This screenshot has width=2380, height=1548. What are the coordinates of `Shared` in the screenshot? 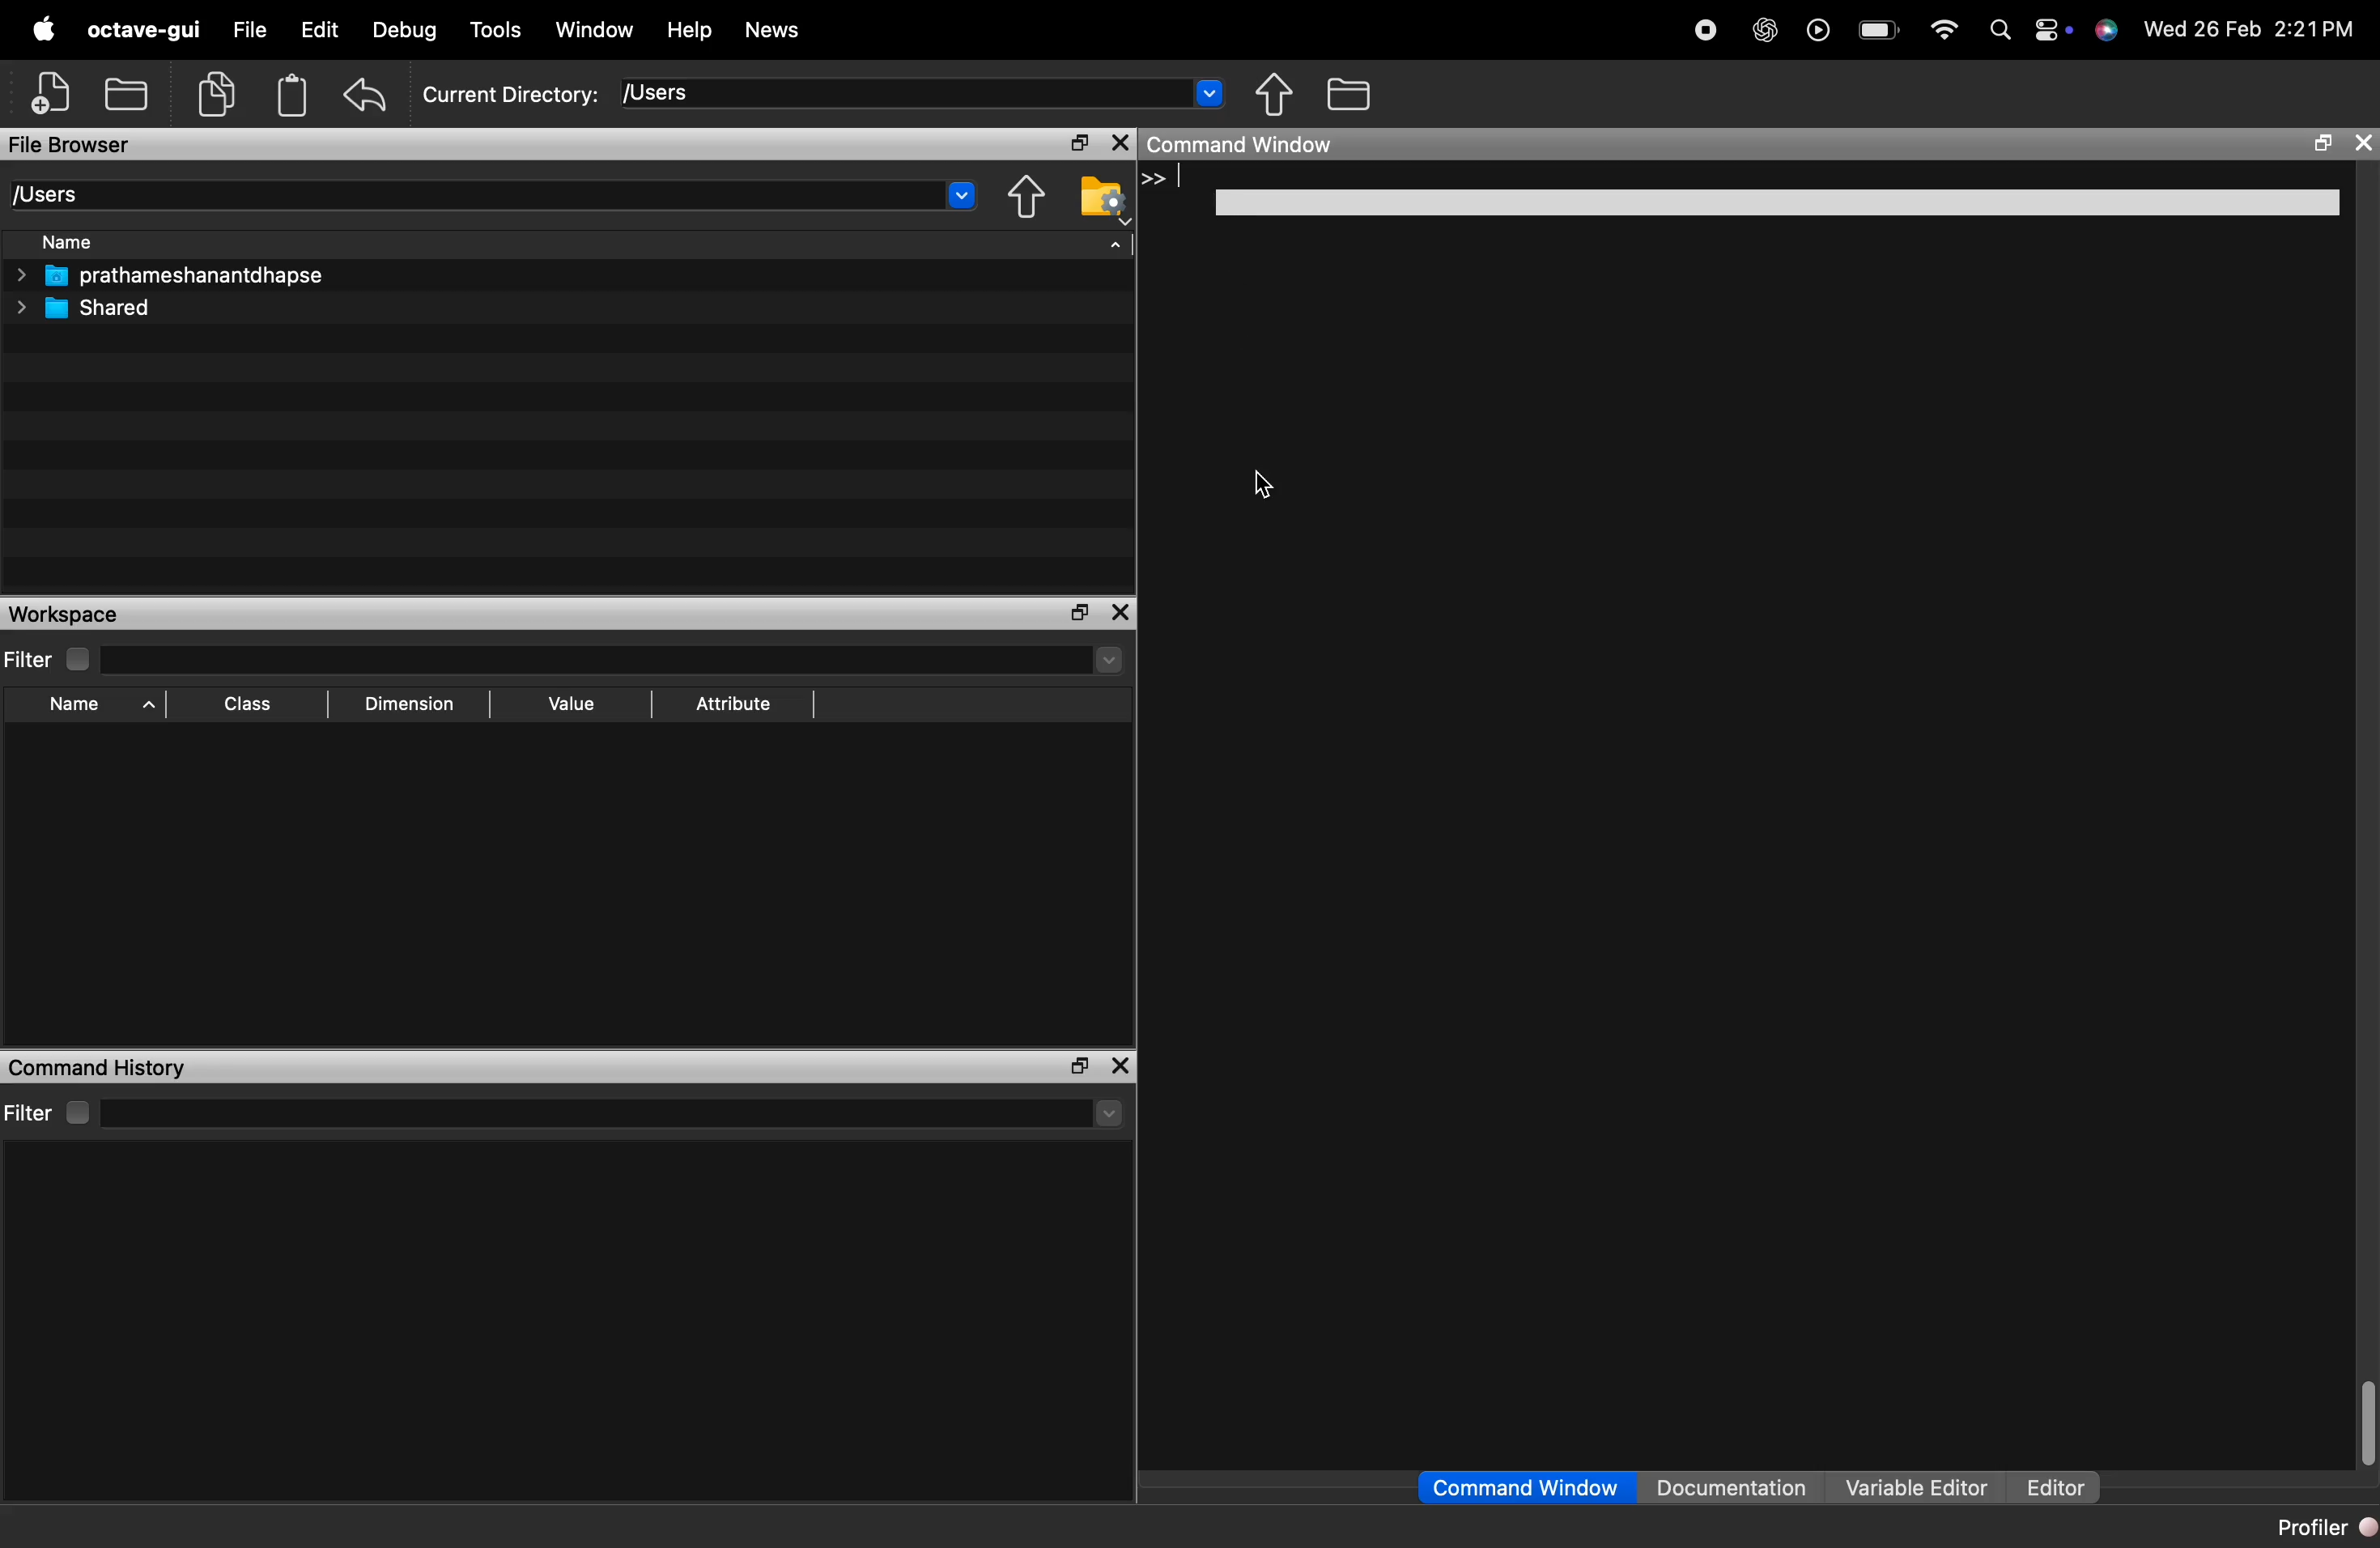 It's located at (79, 307).